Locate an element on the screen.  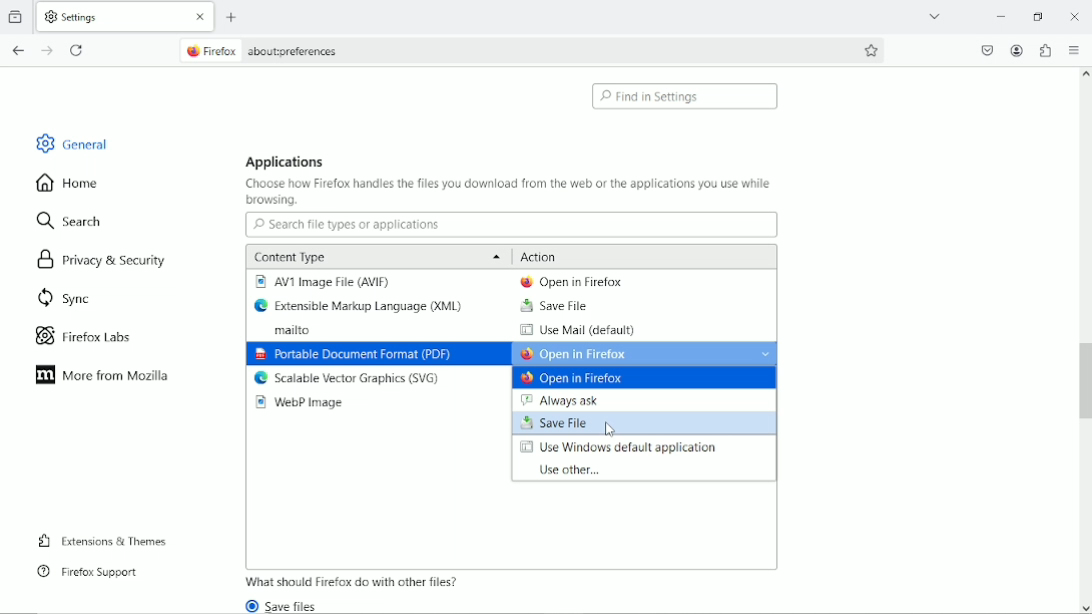
Action is located at coordinates (541, 256).